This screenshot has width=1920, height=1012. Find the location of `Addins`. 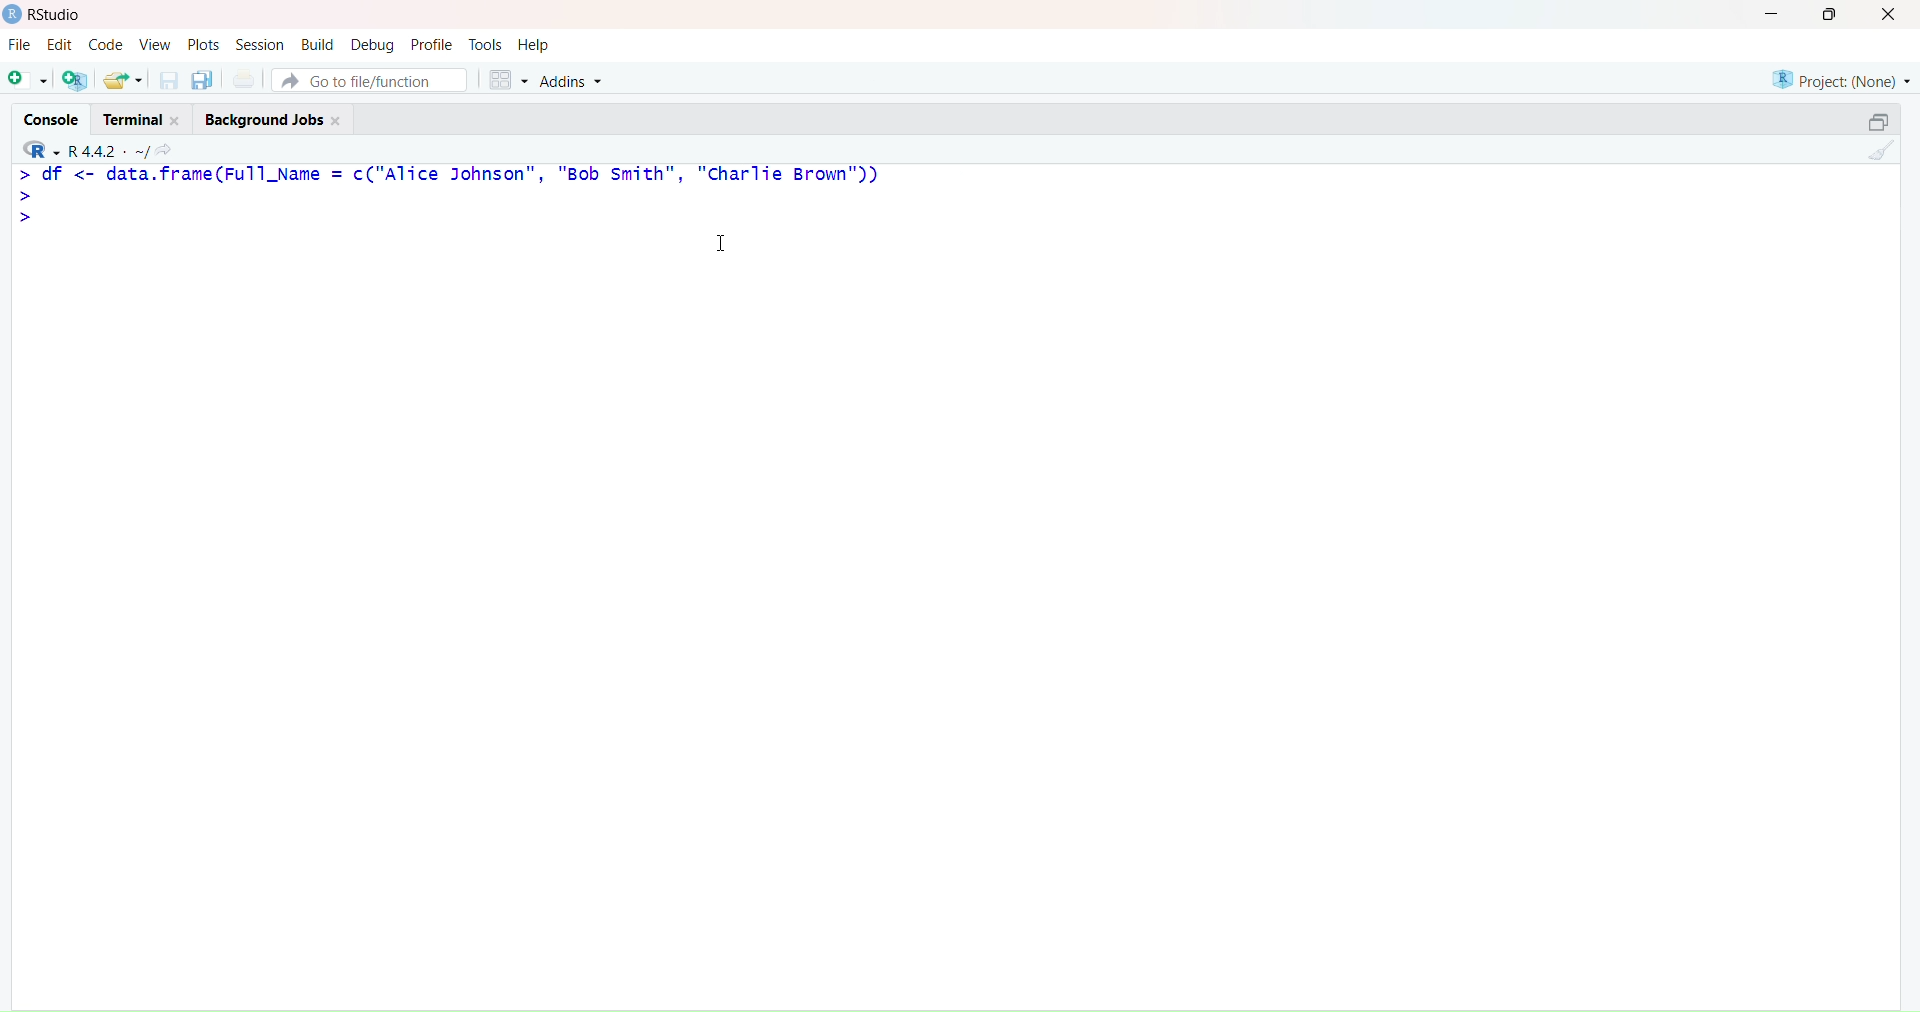

Addins is located at coordinates (575, 81).